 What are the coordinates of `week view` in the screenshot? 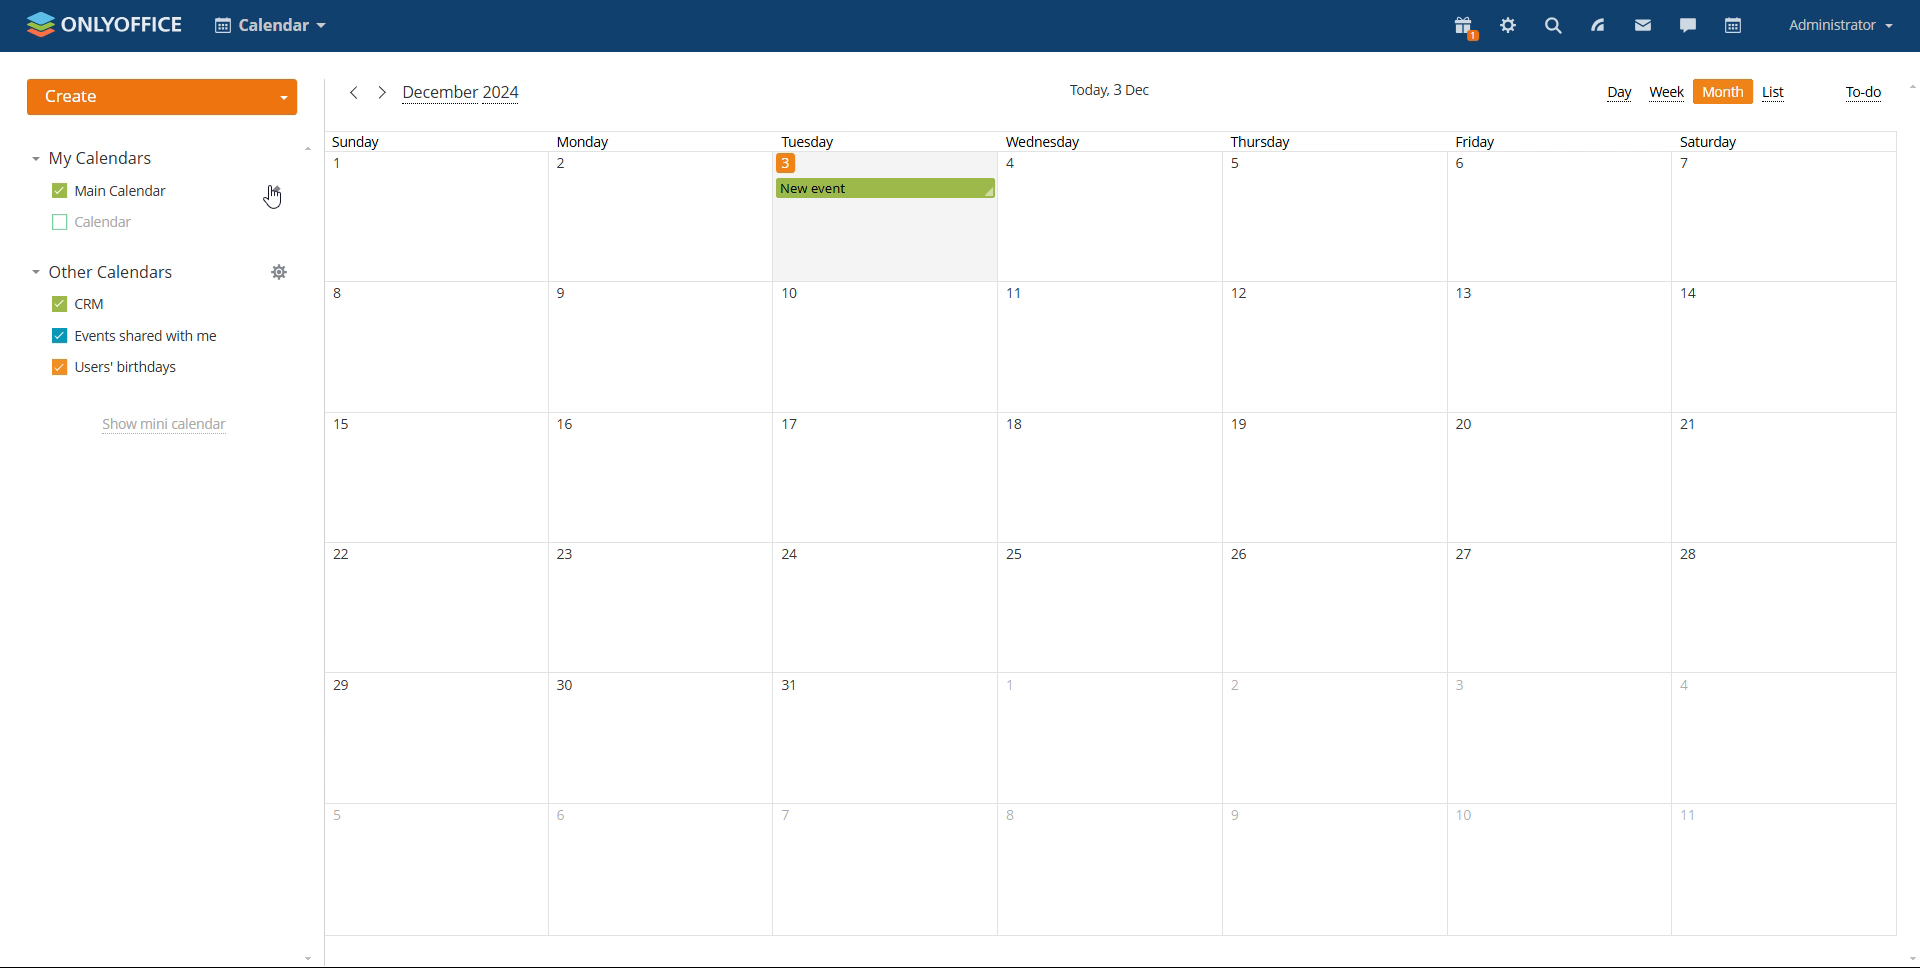 It's located at (1666, 94).